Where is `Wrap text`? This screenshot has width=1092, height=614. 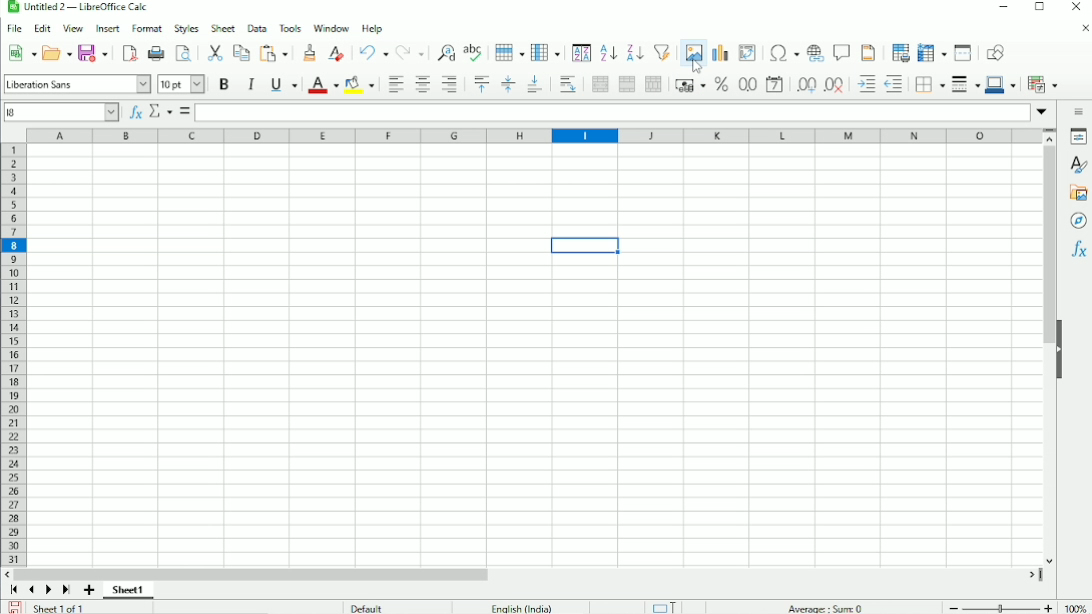 Wrap text is located at coordinates (567, 84).